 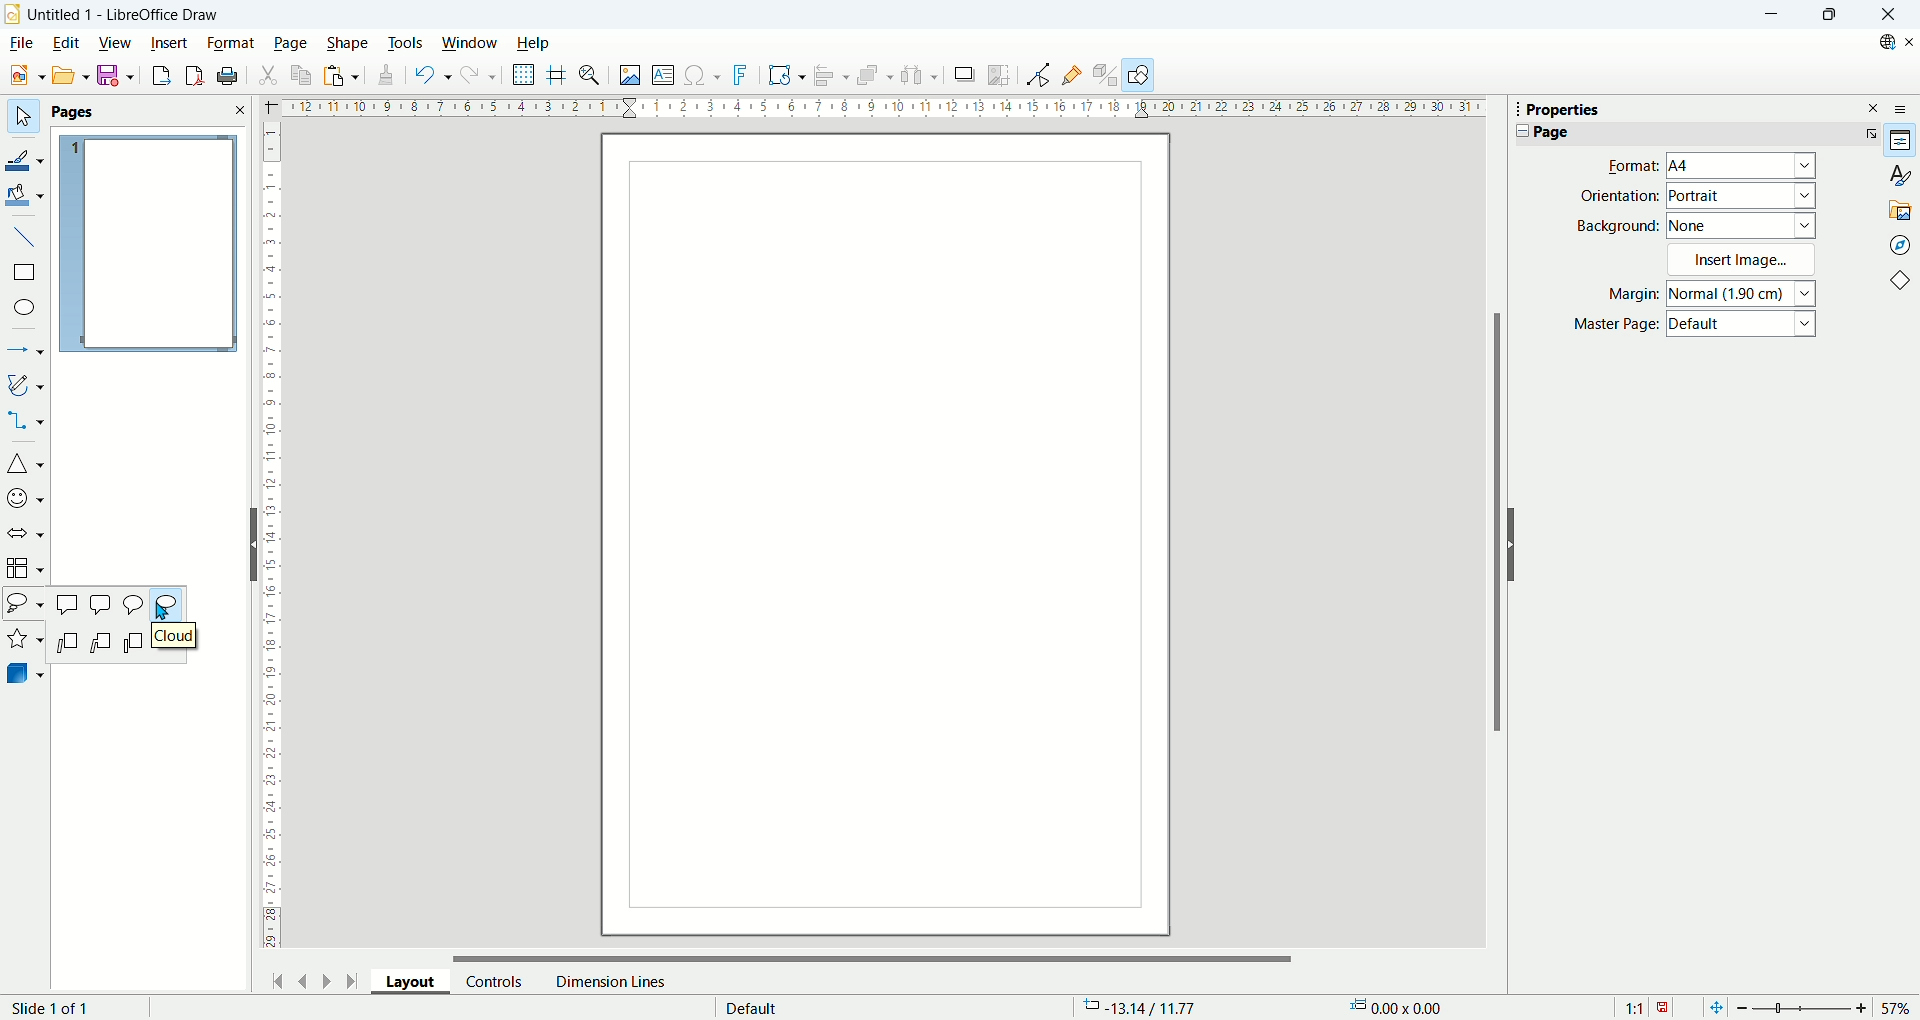 I want to click on Hotizontal ruler, so click(x=883, y=110).